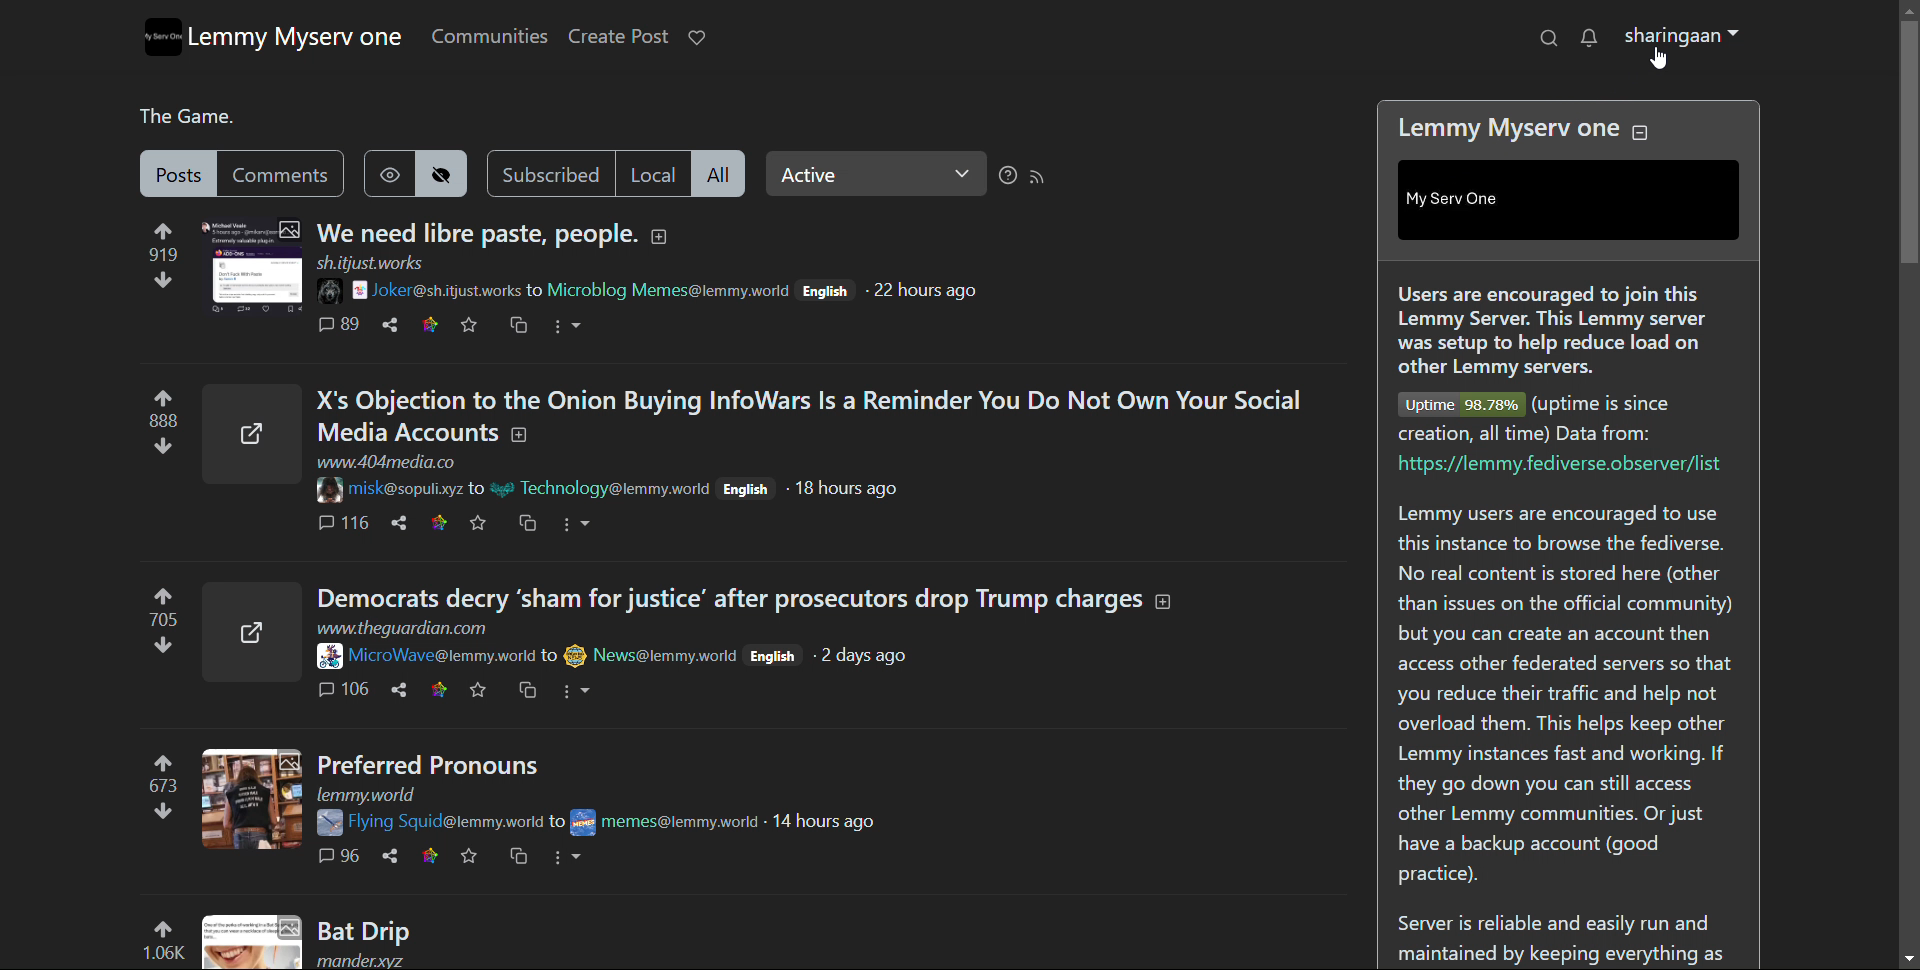 The image size is (1920, 970). What do you see at coordinates (480, 525) in the screenshot?
I see `favorite` at bounding box center [480, 525].